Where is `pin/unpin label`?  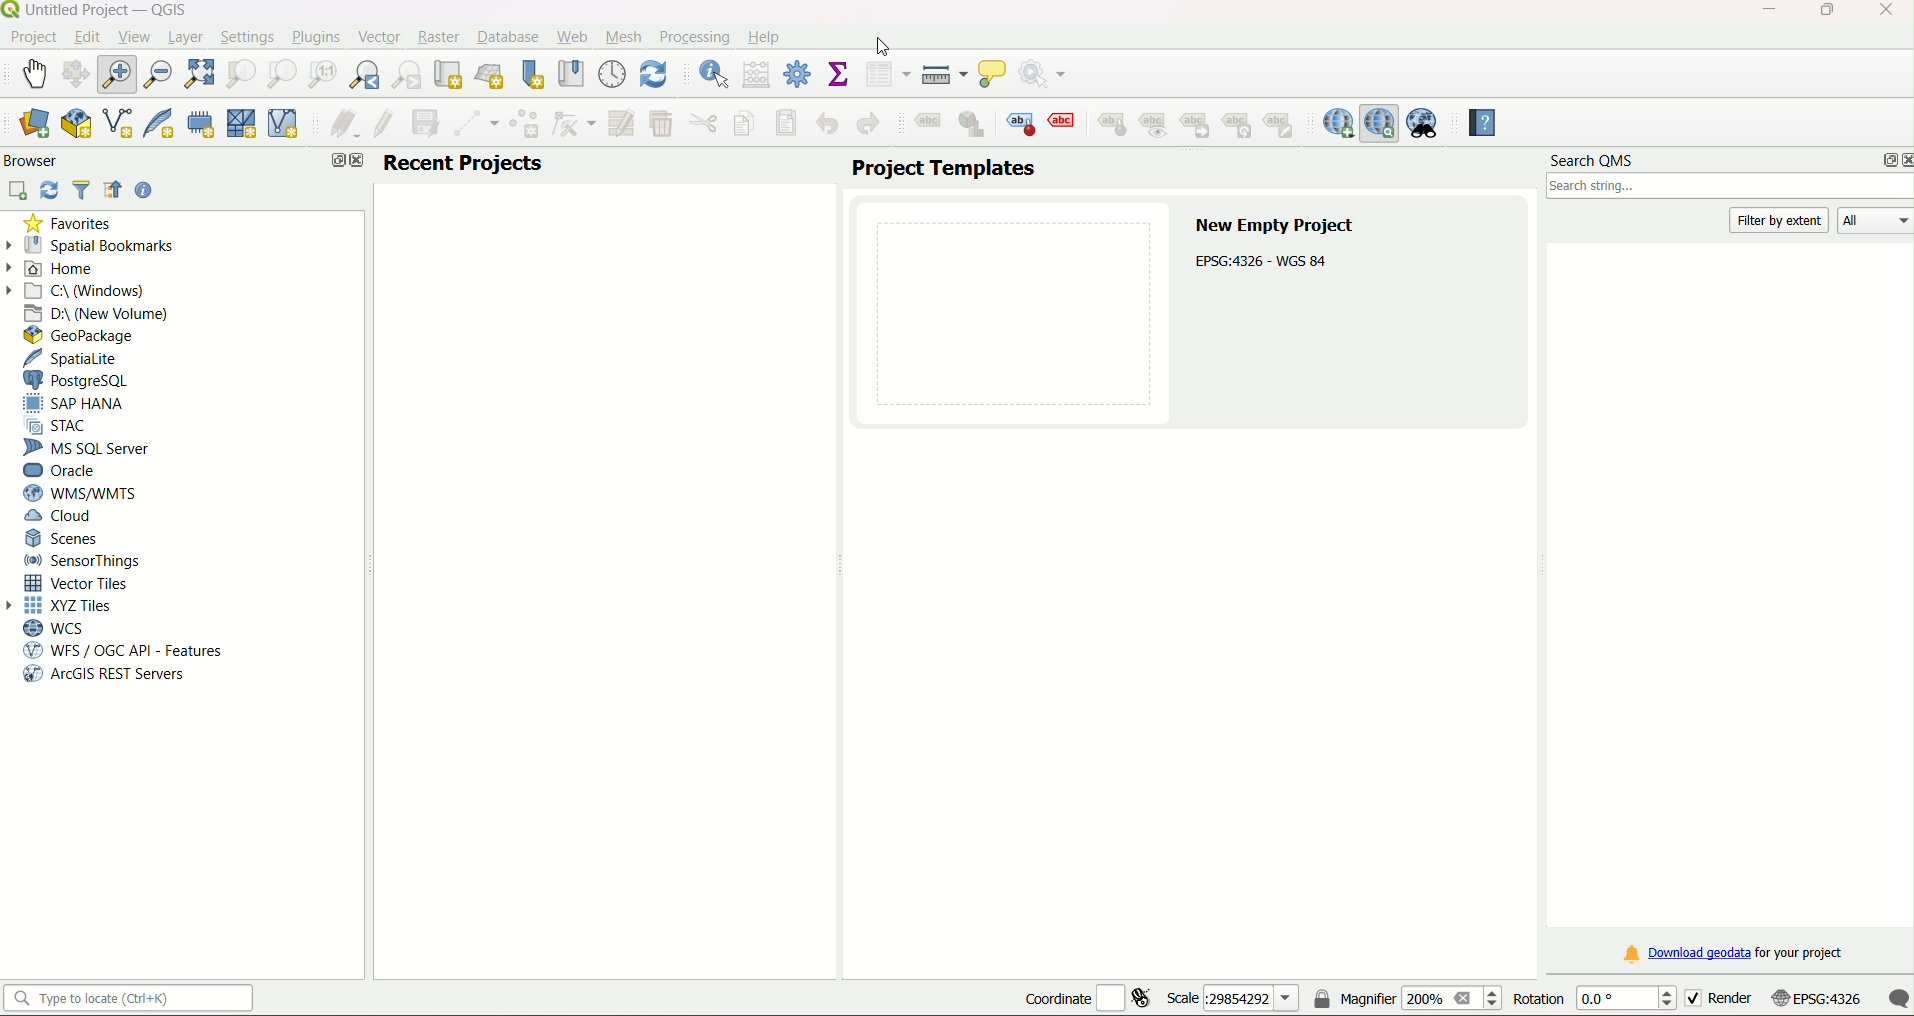
pin/unpin label is located at coordinates (1110, 123).